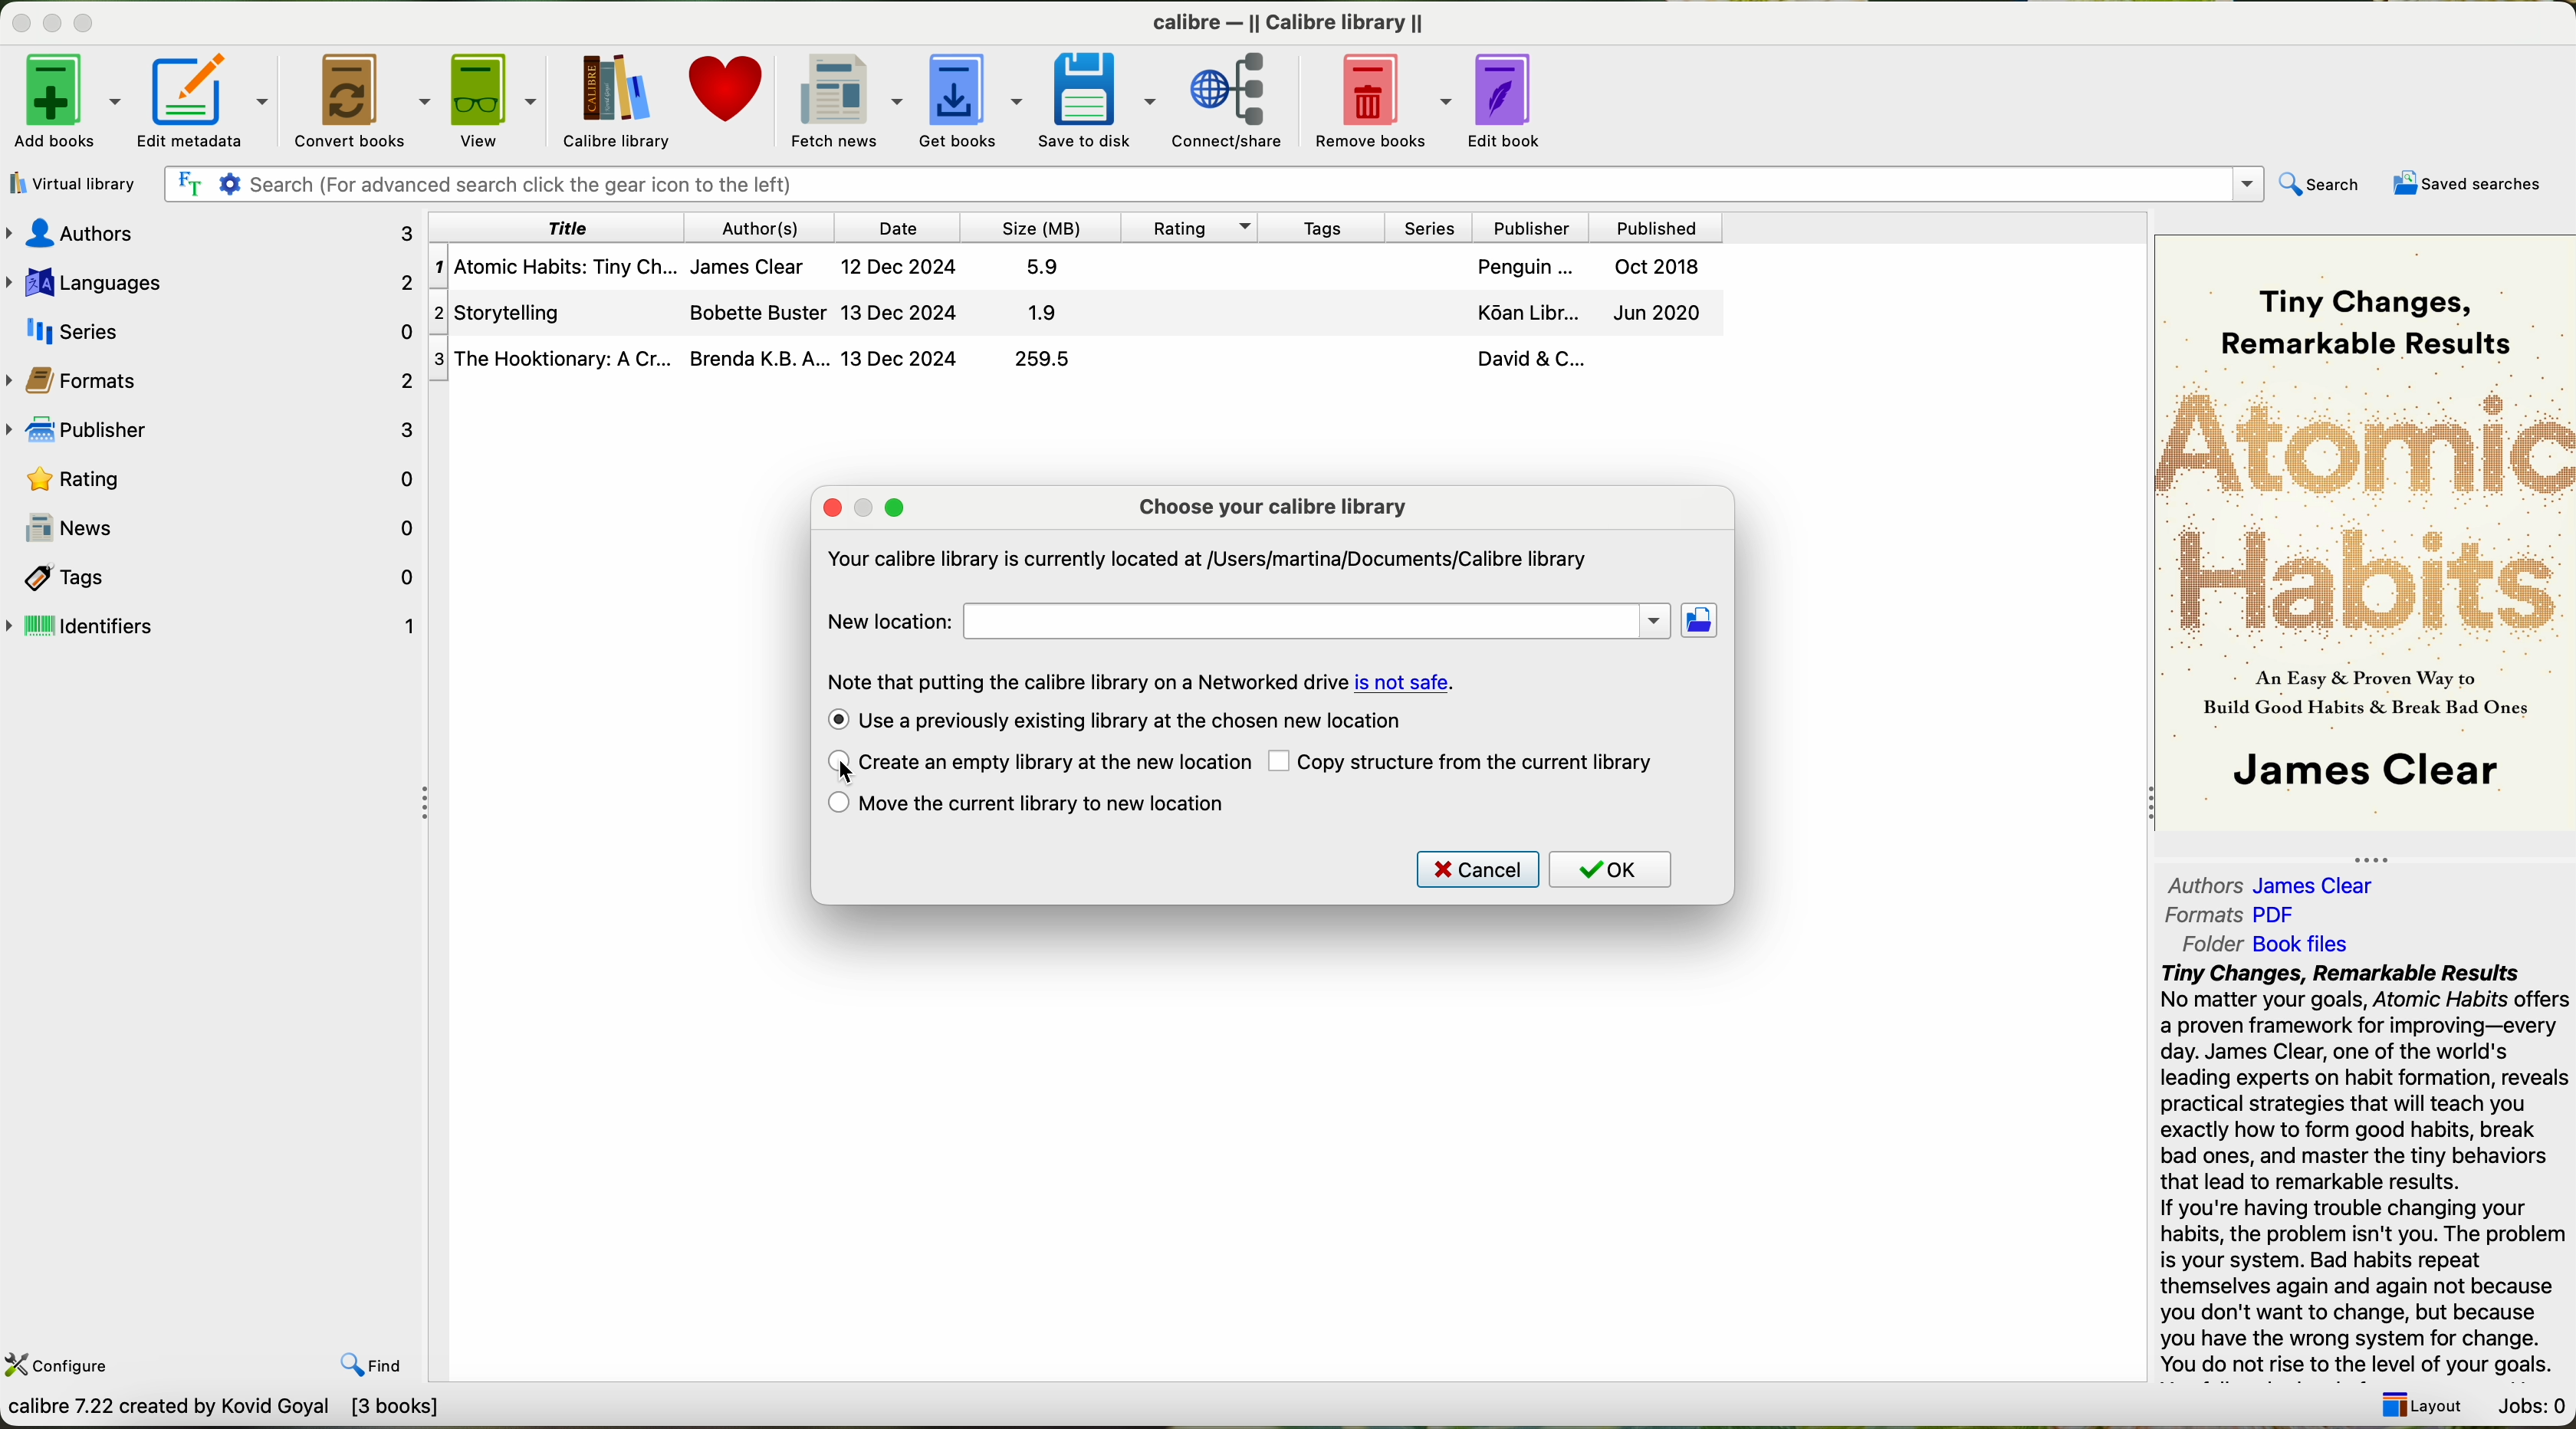  What do you see at coordinates (356, 1350) in the screenshot?
I see `find` at bounding box center [356, 1350].